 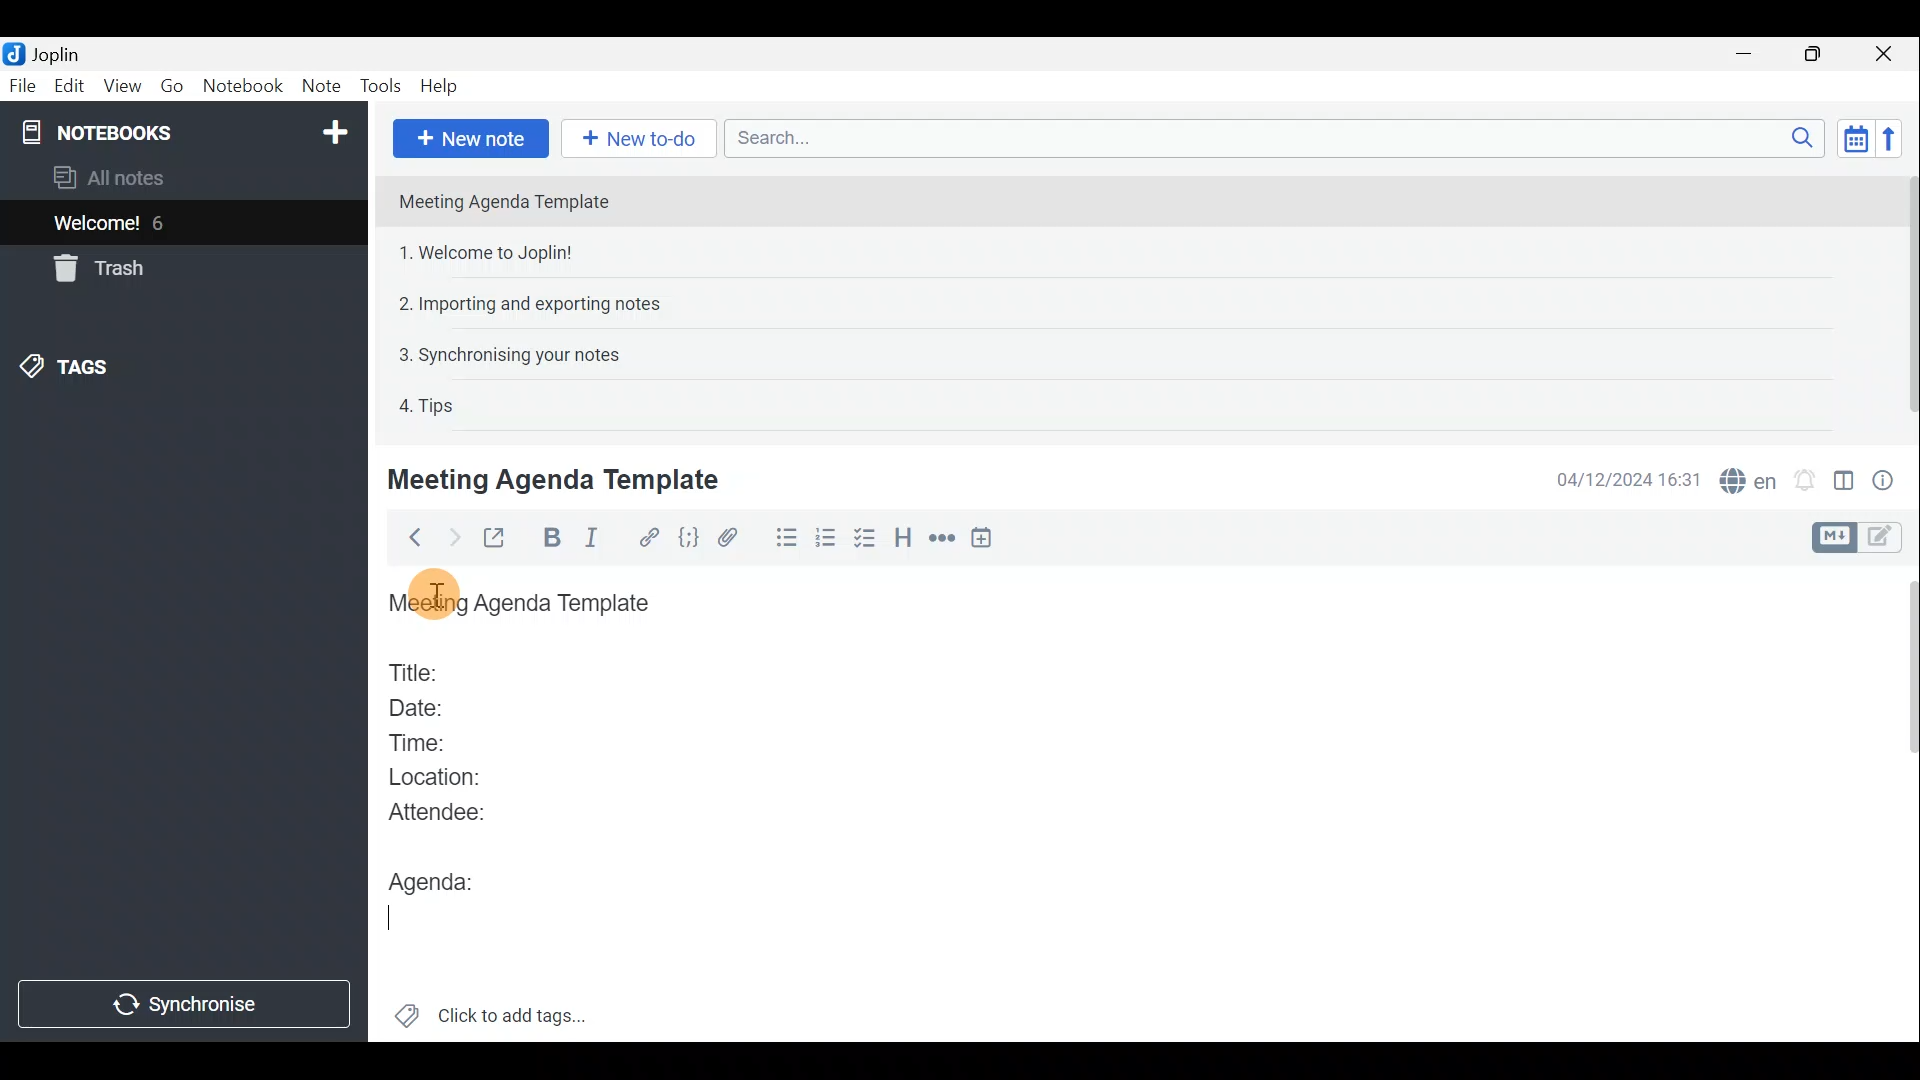 What do you see at coordinates (164, 223) in the screenshot?
I see `6` at bounding box center [164, 223].